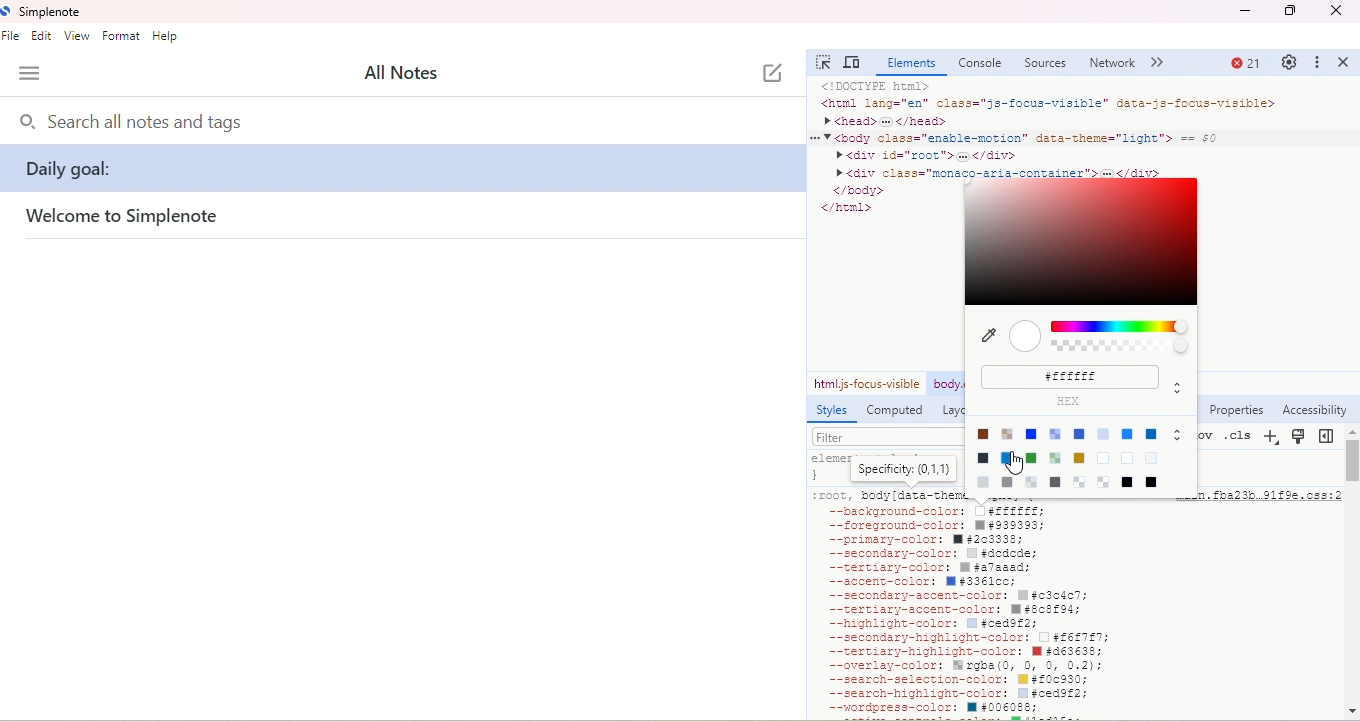 Image resolution: width=1360 pixels, height=722 pixels. Describe the element at coordinates (829, 412) in the screenshot. I see `styles` at that location.